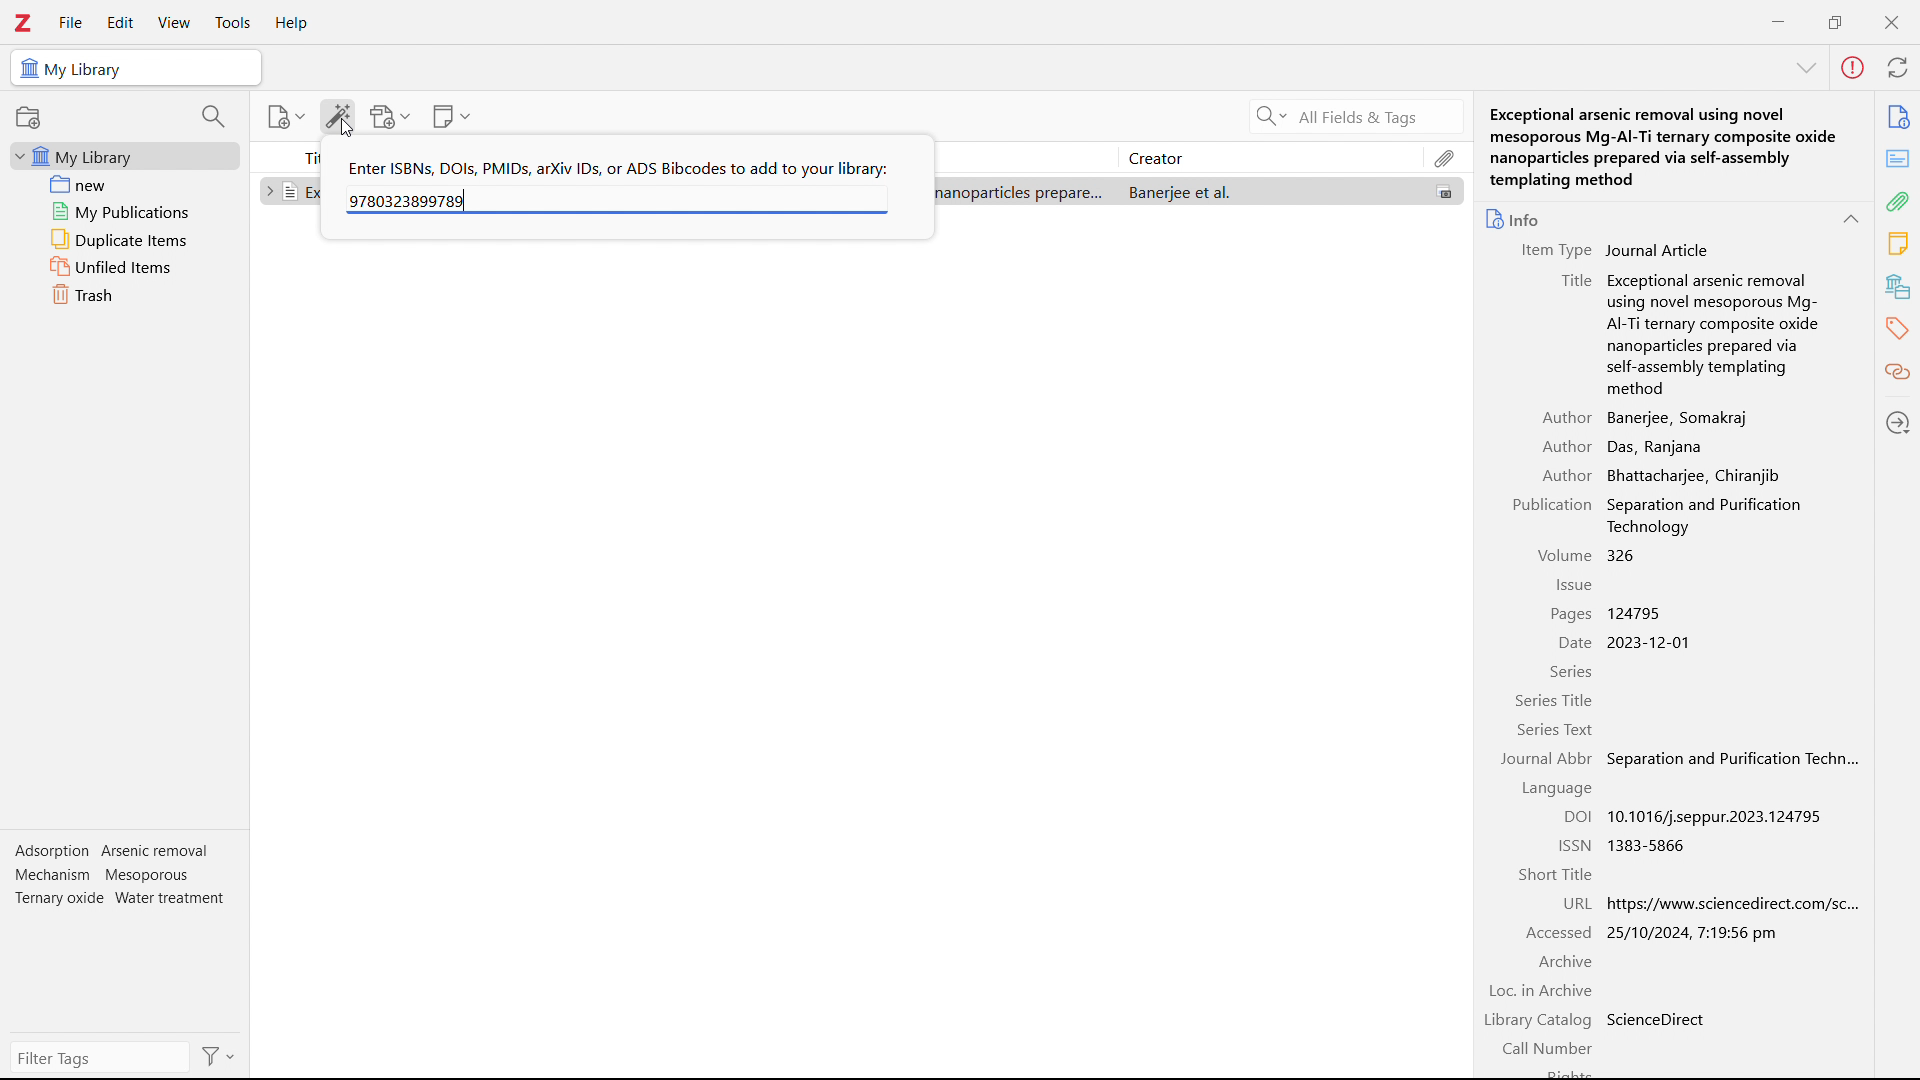 This screenshot has width=1920, height=1080. I want to click on Series text, so click(1555, 731).